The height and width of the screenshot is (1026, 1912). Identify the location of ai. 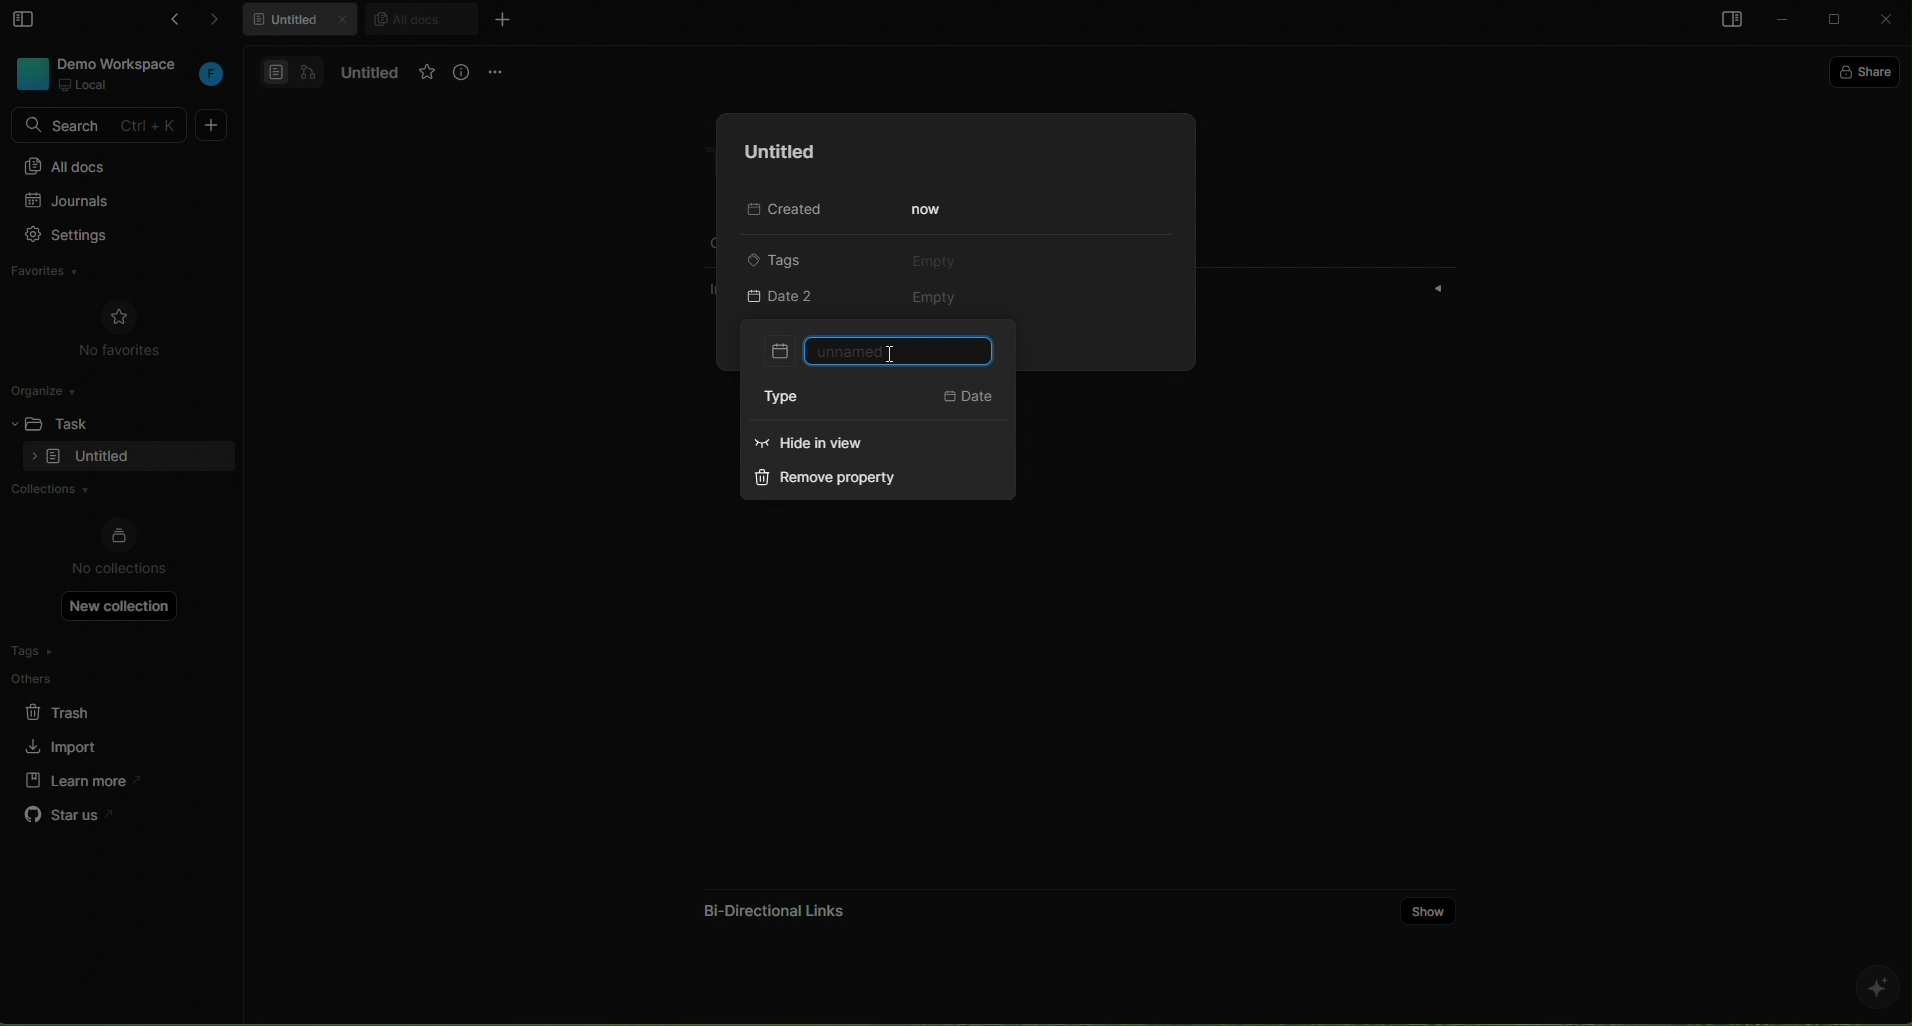
(1876, 987).